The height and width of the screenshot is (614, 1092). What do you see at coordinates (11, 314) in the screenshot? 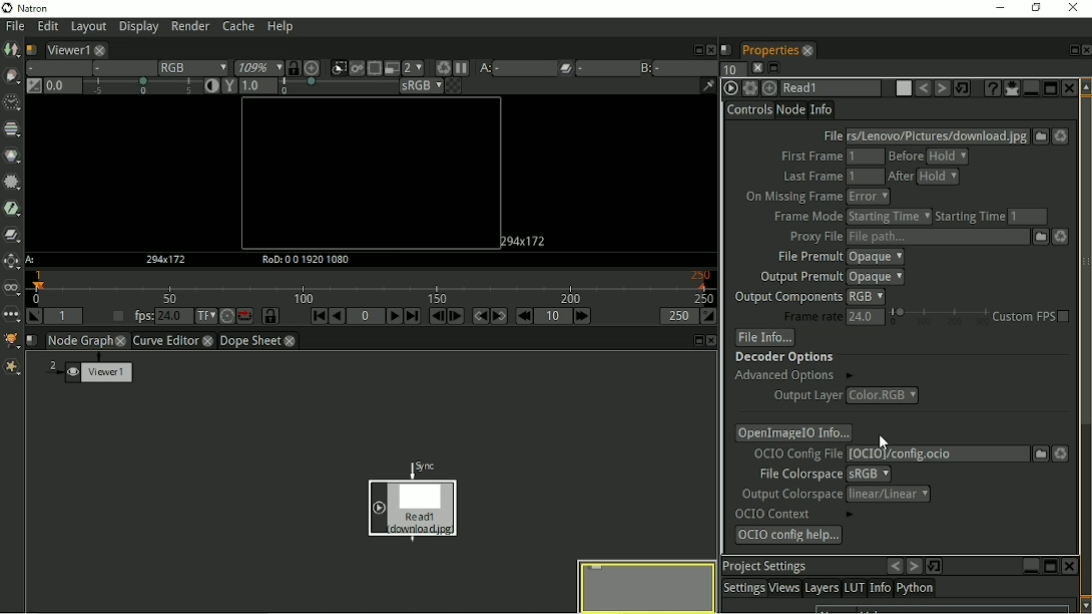
I see `Other` at bounding box center [11, 314].